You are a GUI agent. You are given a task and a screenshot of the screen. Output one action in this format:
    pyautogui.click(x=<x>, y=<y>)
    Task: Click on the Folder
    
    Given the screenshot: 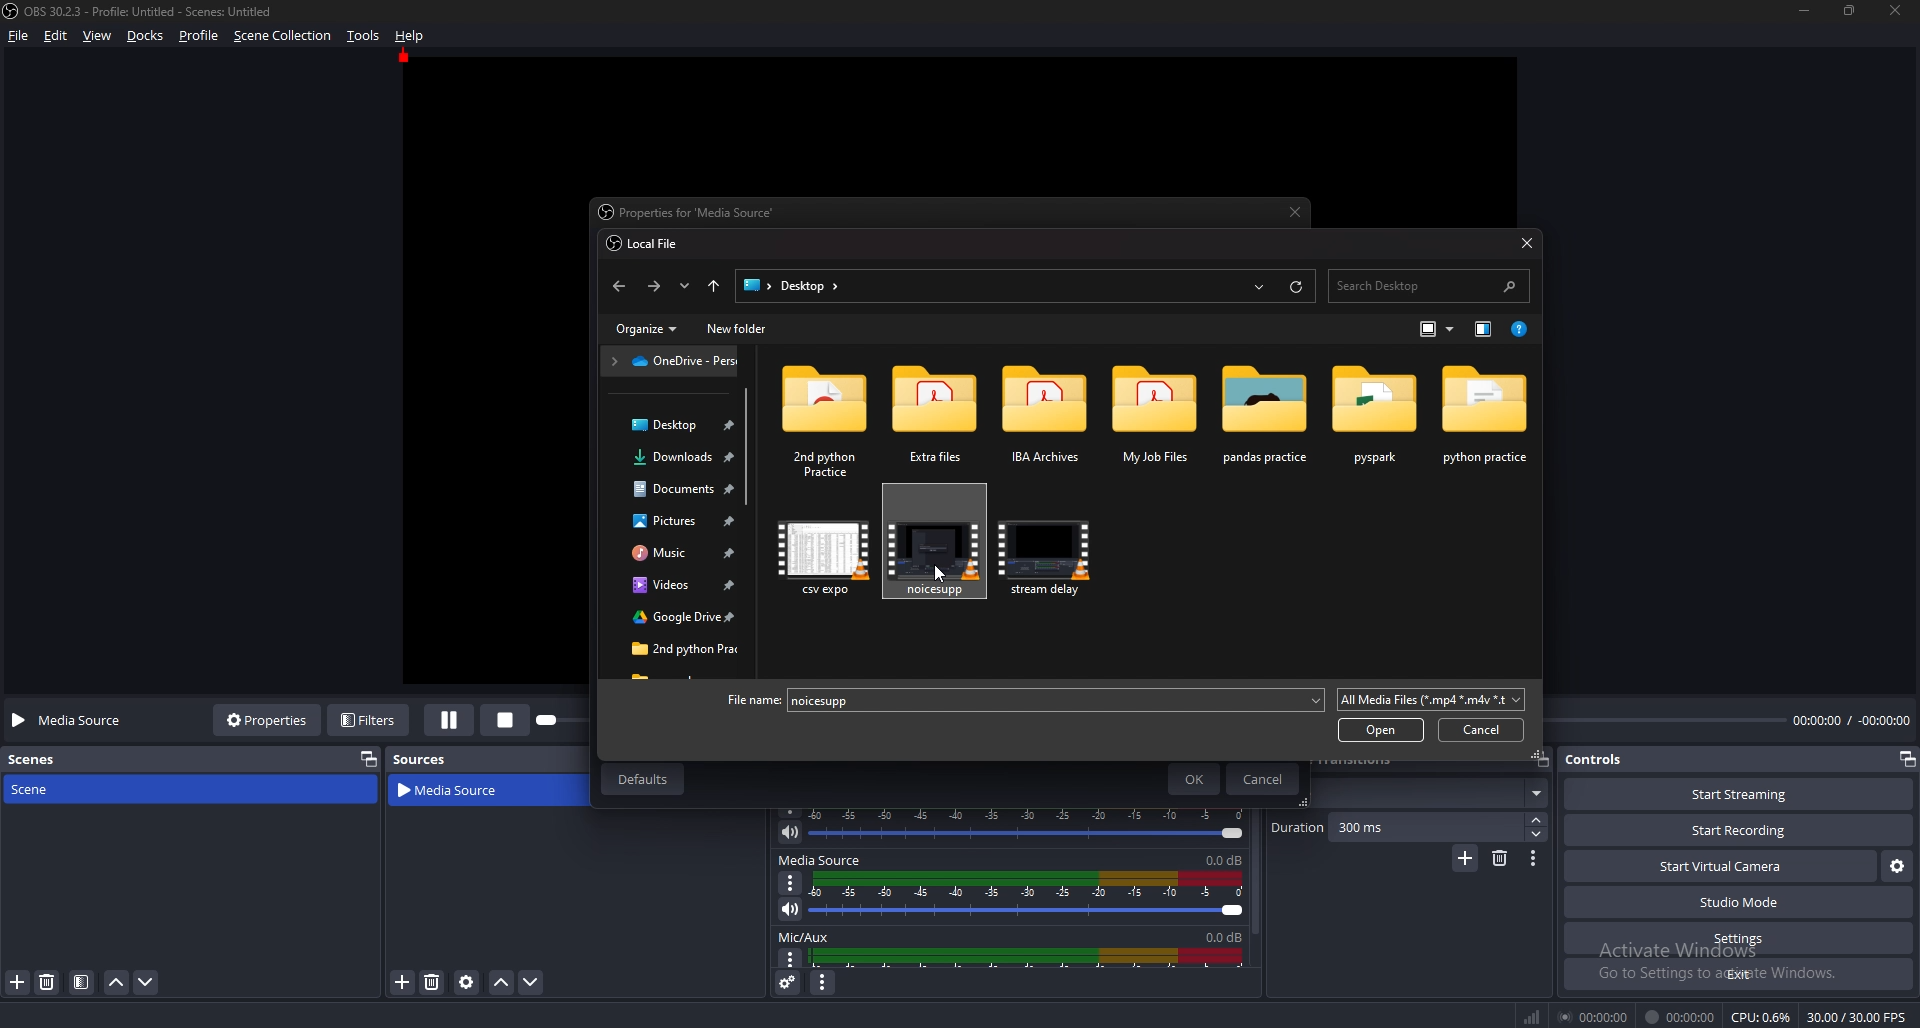 What is the action you would take?
    pyautogui.click(x=672, y=425)
    